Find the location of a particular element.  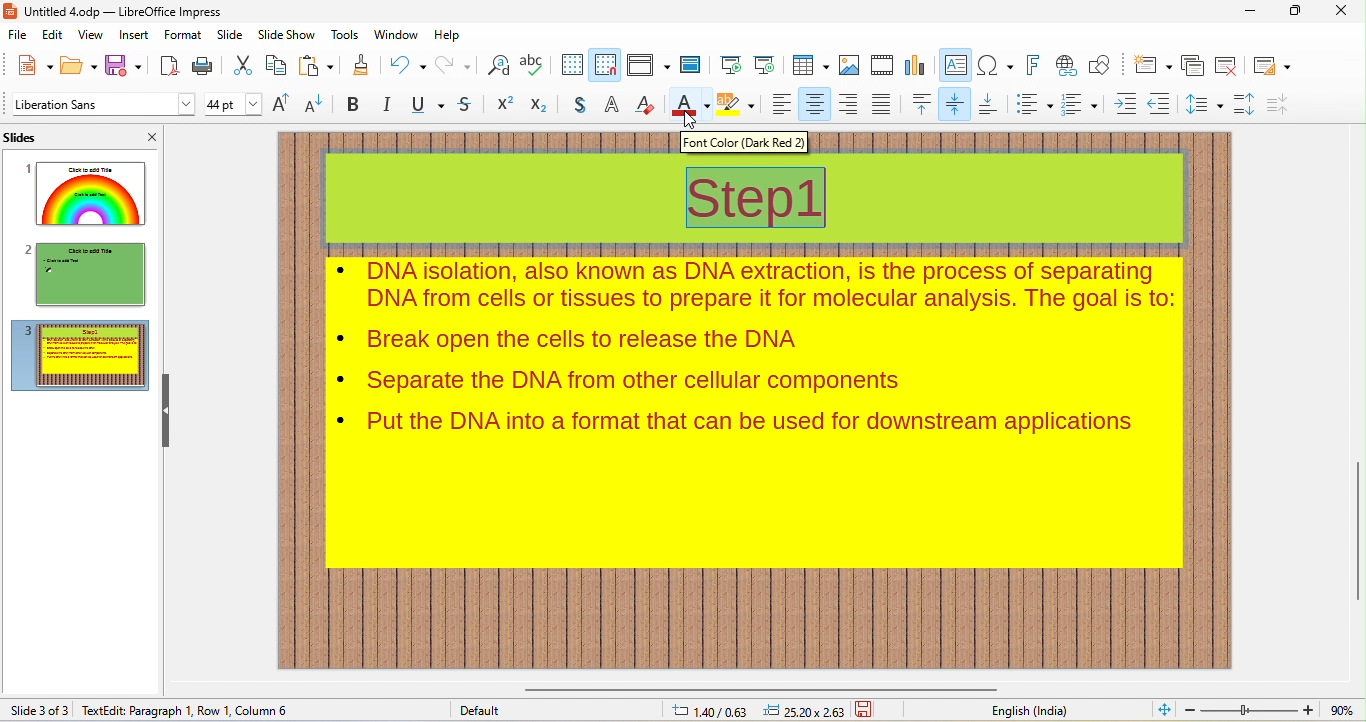

slide 3 of 3 is located at coordinates (38, 708).